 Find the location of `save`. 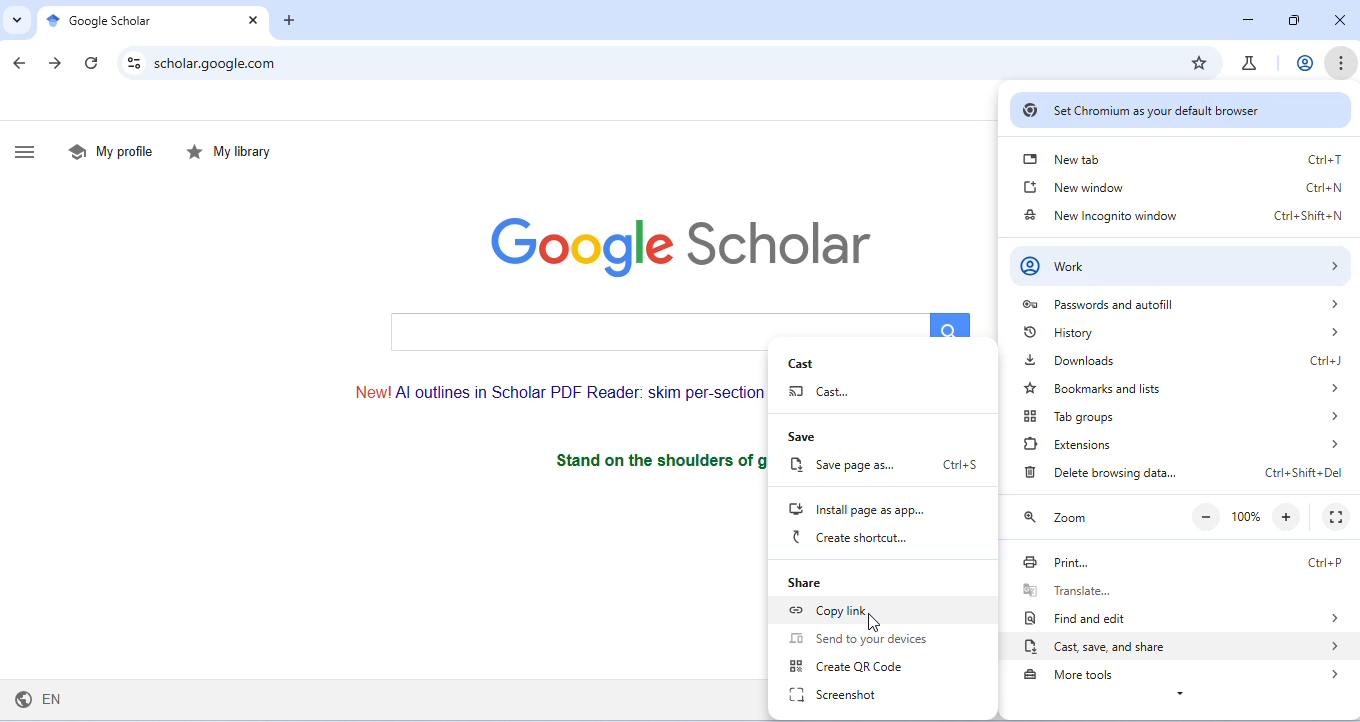

save is located at coordinates (816, 438).